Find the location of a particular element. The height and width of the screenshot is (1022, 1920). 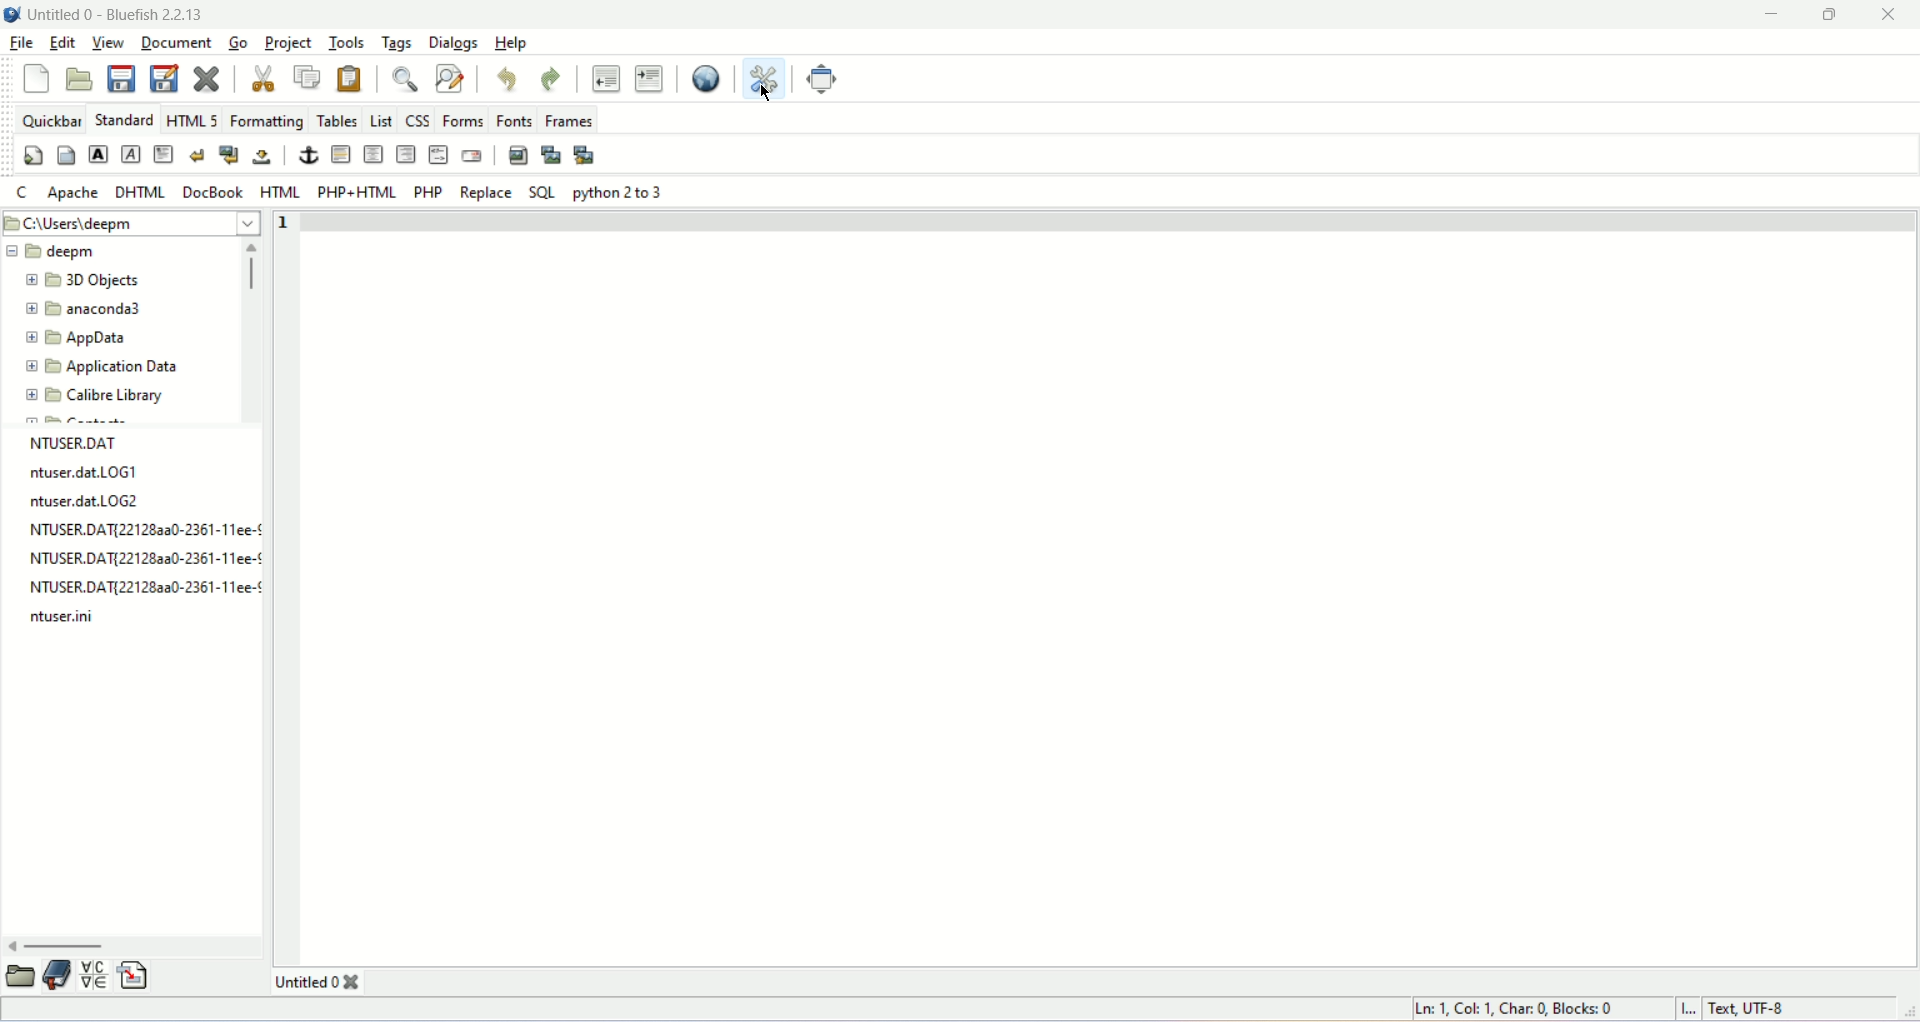

insert image is located at coordinates (517, 154).